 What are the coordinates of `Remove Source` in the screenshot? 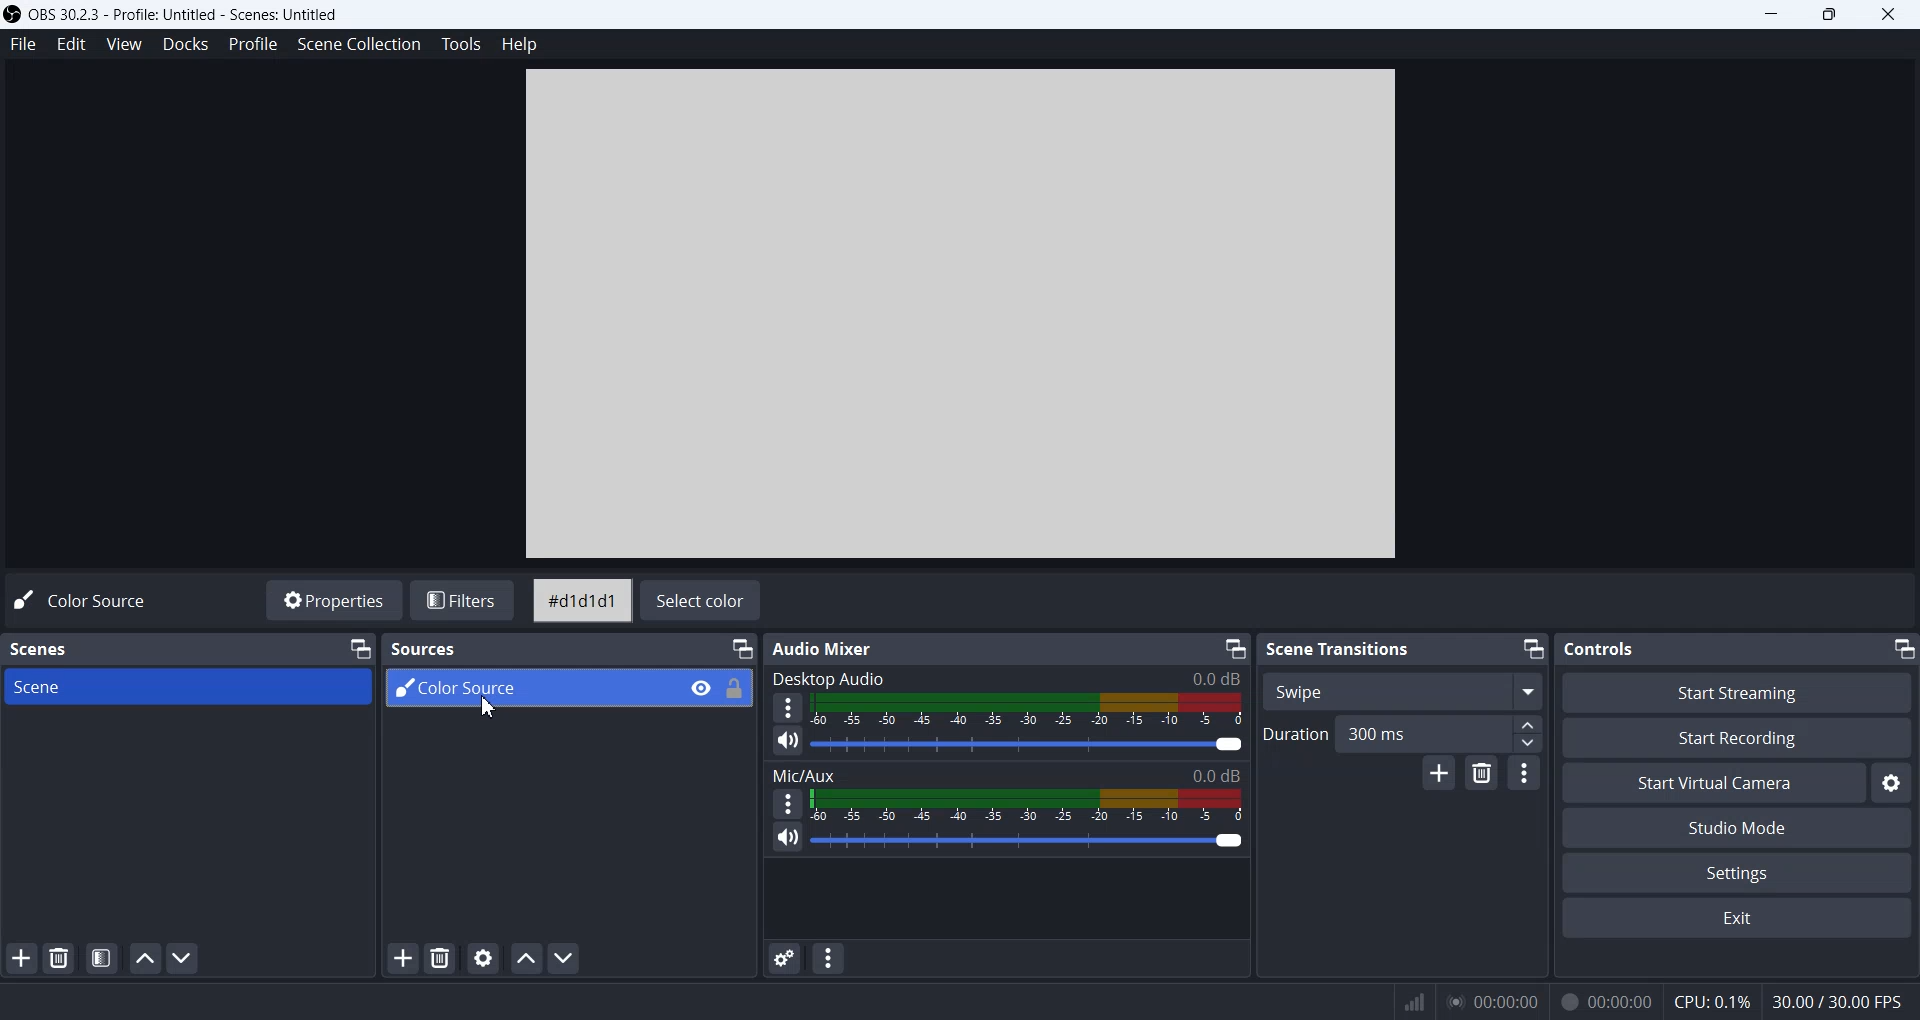 It's located at (440, 958).